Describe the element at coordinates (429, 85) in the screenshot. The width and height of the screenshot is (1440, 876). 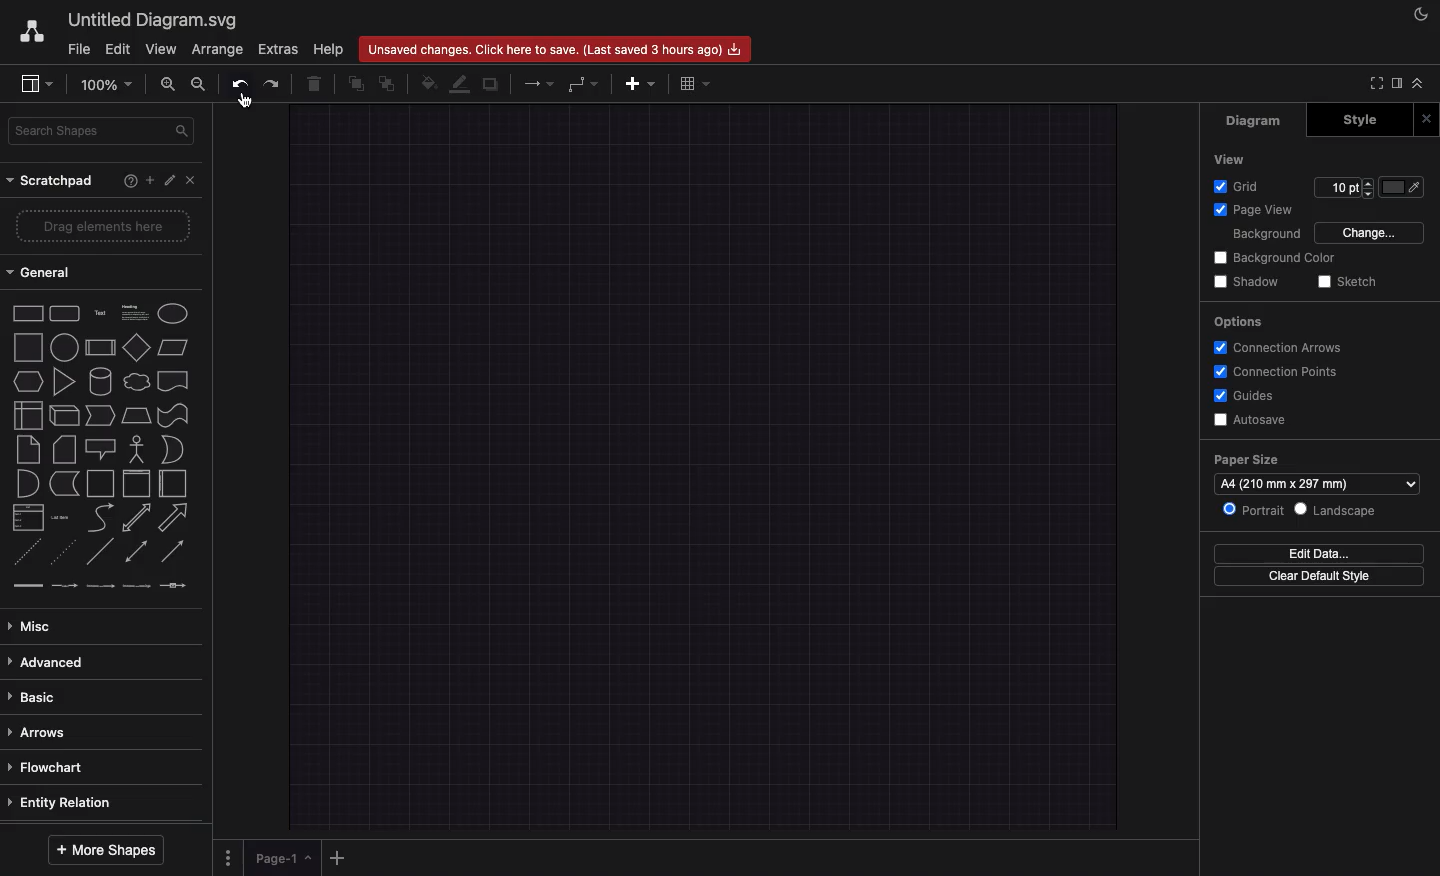
I see `Fill color` at that location.